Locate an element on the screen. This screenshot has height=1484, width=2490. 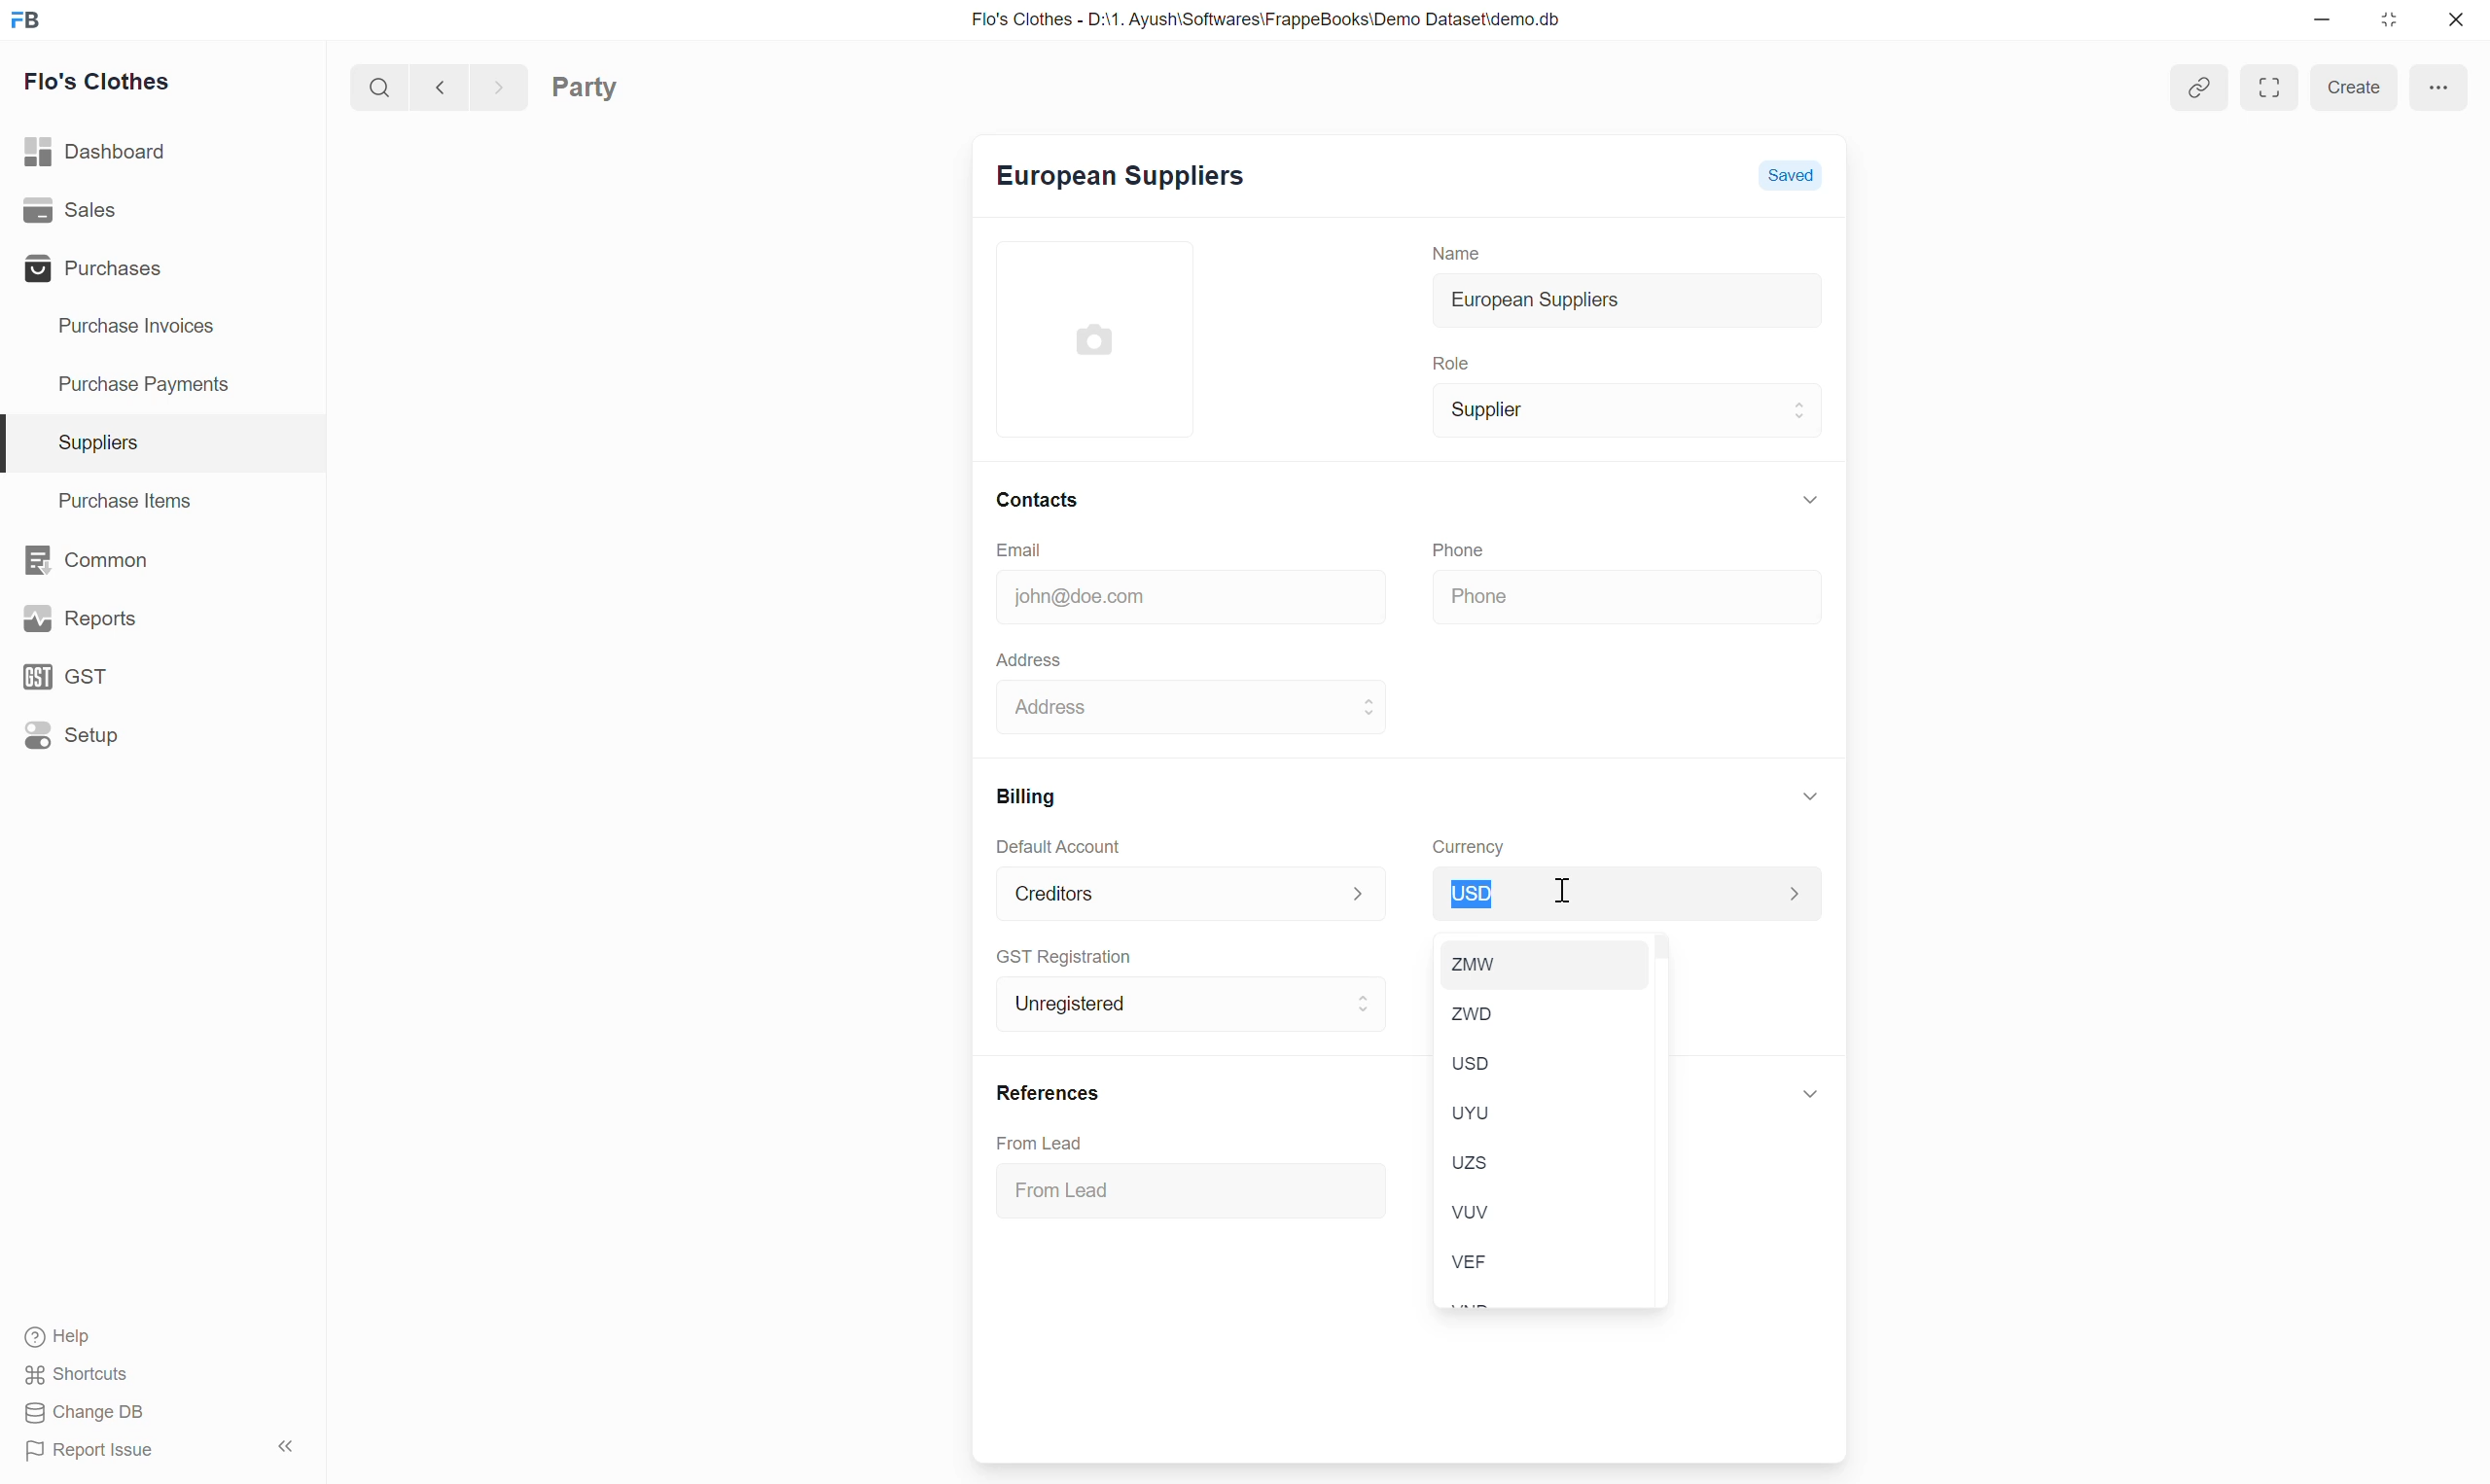
john@doe.com is located at coordinates (1071, 594).